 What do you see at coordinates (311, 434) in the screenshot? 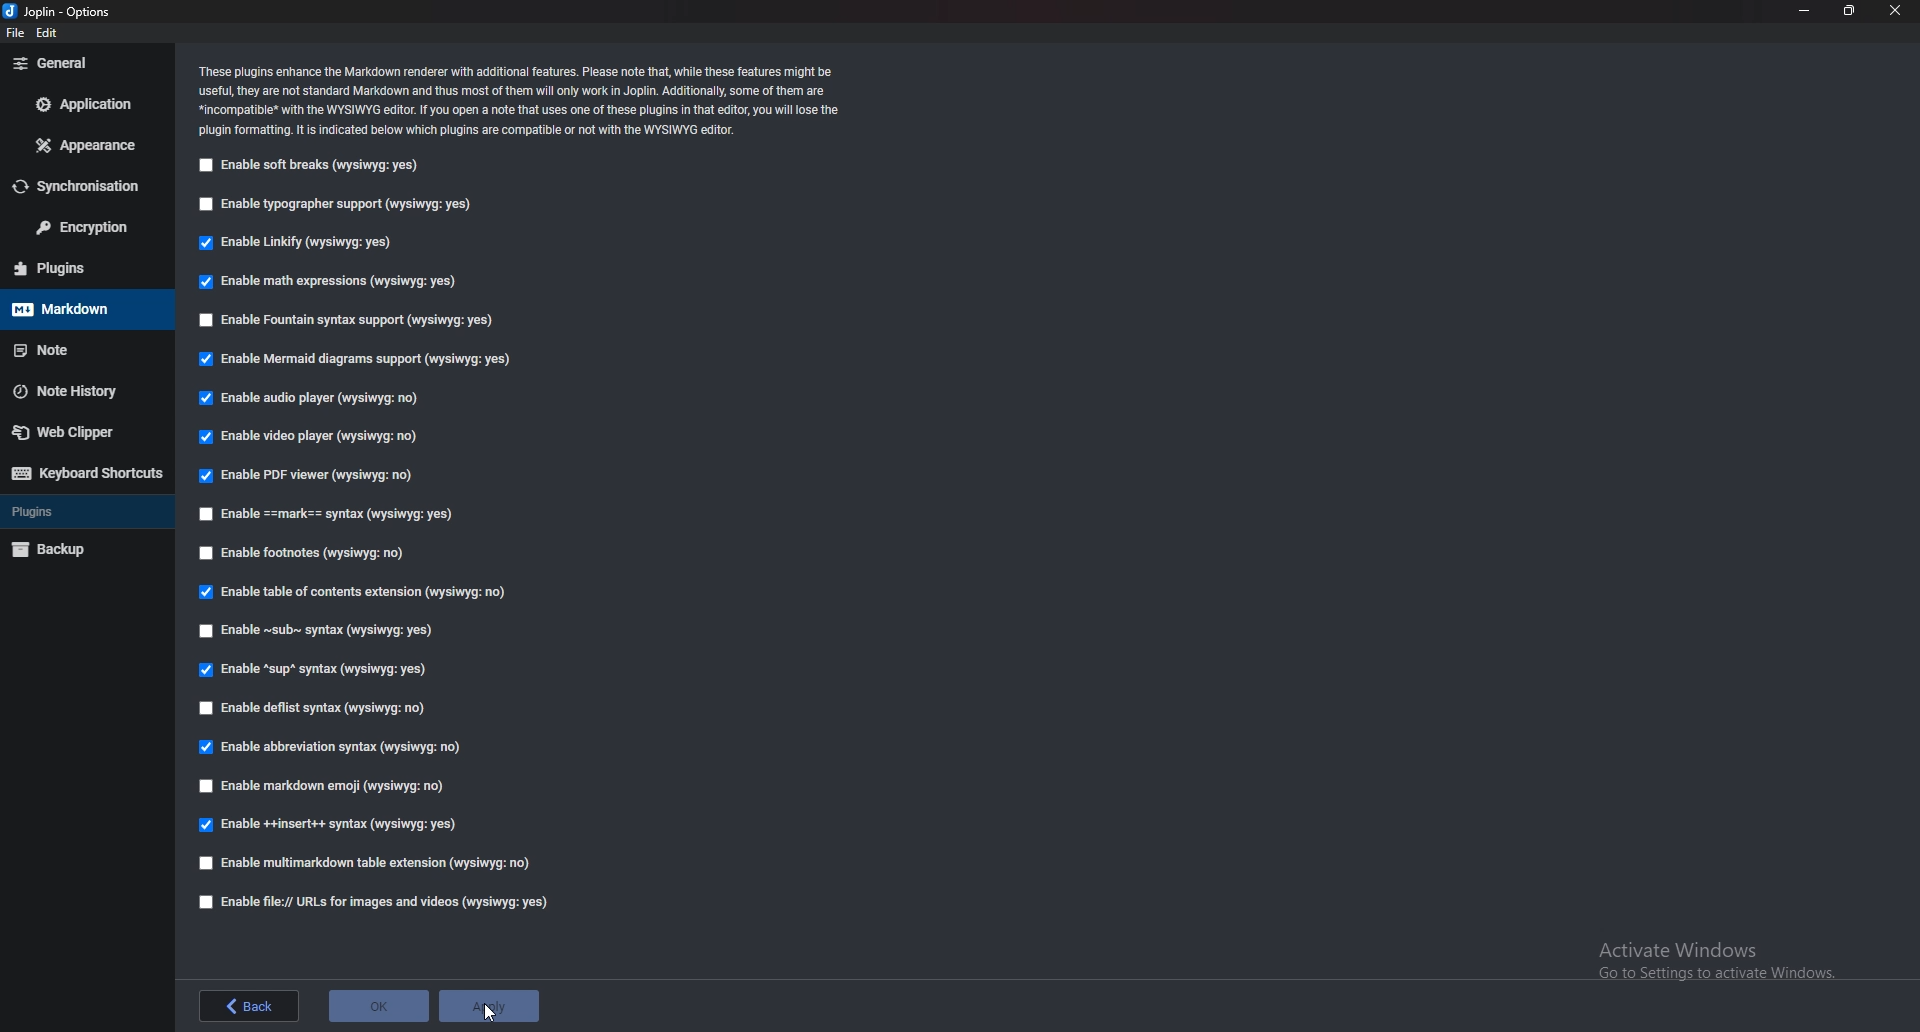
I see `enable video player` at bounding box center [311, 434].